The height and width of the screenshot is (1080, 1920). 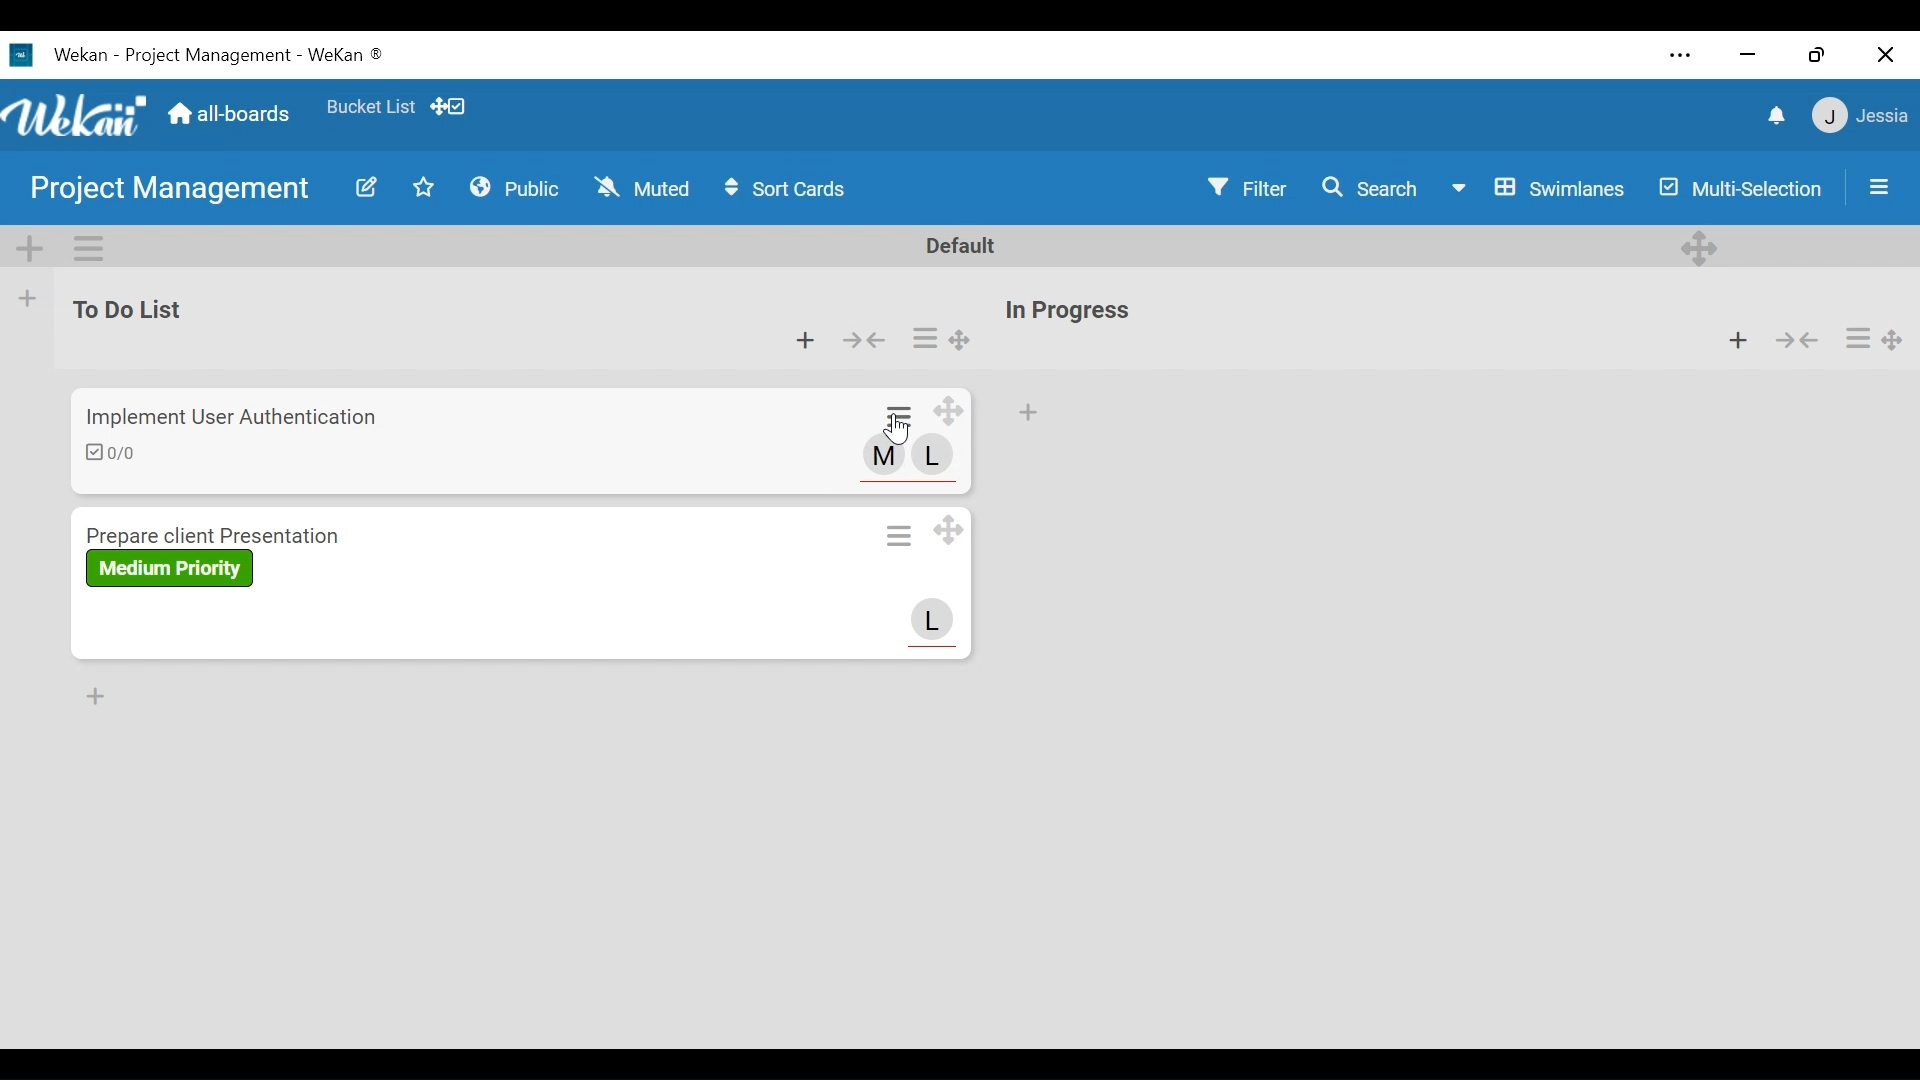 I want to click on Wekan Desktop Icon, so click(x=206, y=53).